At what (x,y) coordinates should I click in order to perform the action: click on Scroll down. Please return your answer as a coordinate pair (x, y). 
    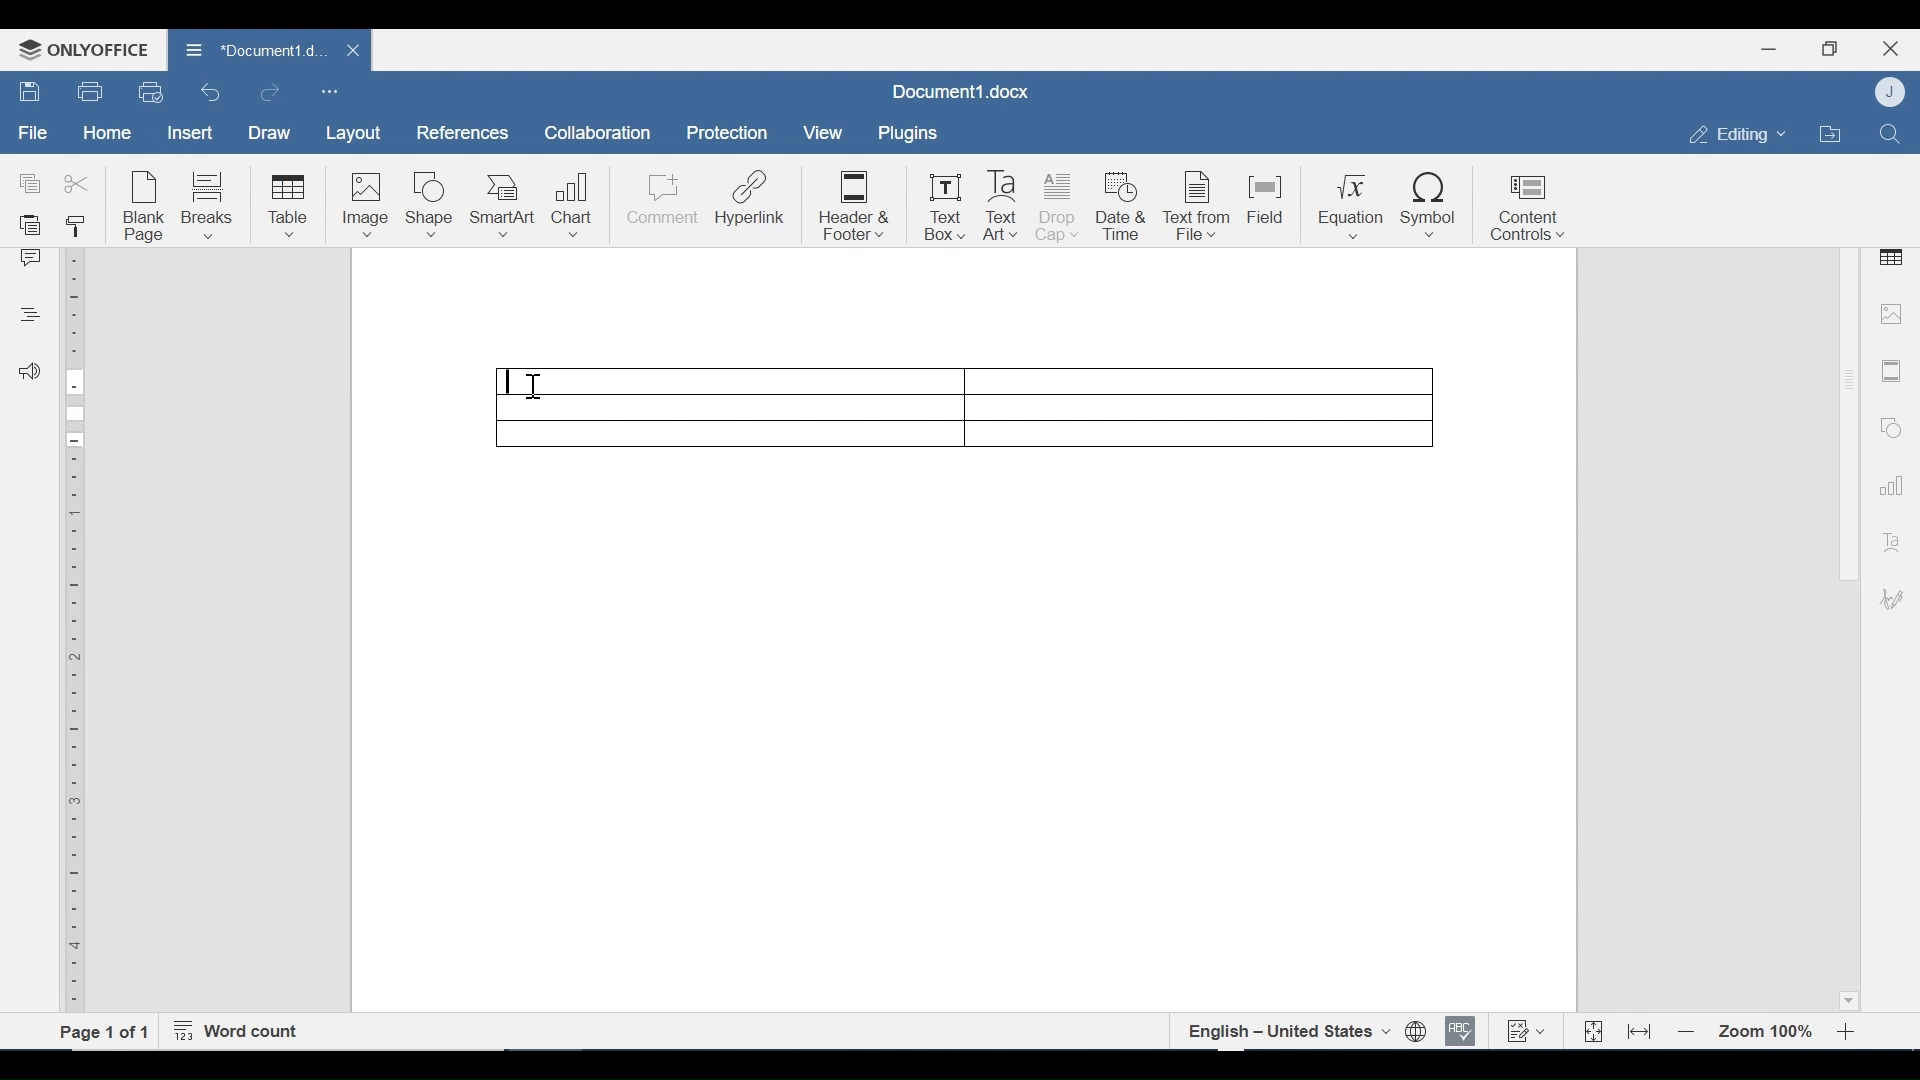
    Looking at the image, I should click on (1847, 998).